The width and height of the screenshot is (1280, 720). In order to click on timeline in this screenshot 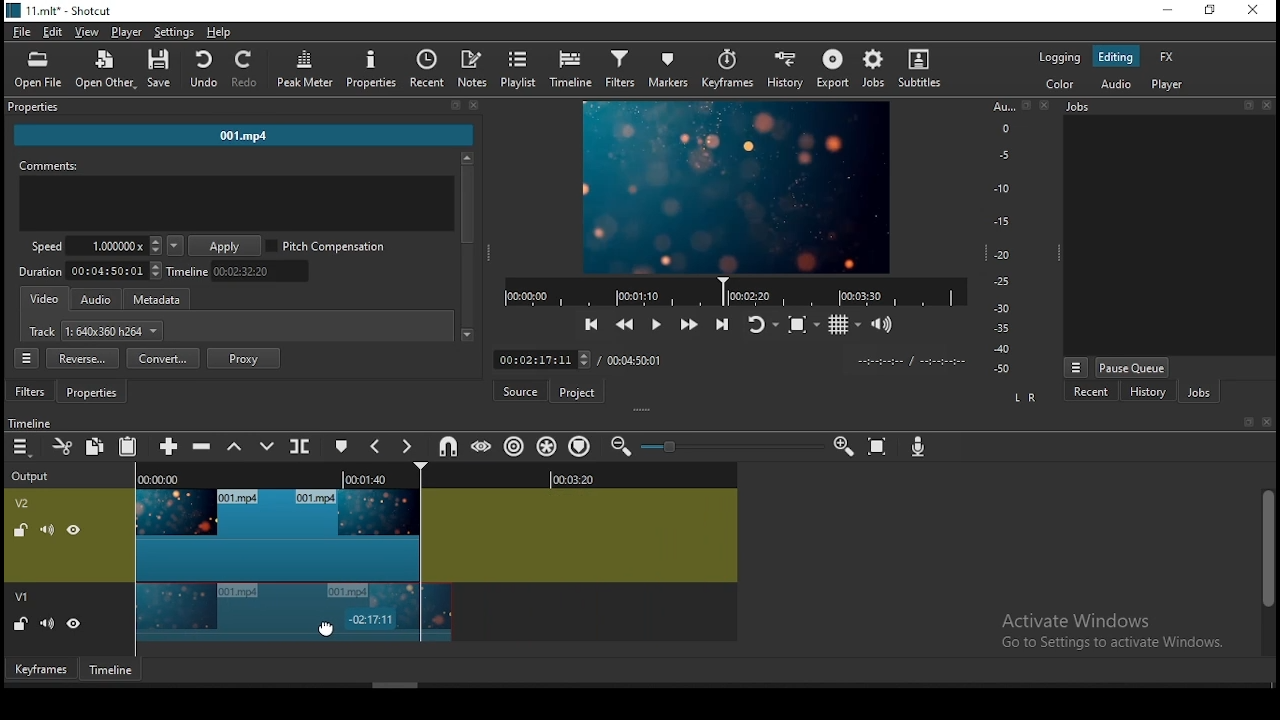, I will do `click(570, 70)`.